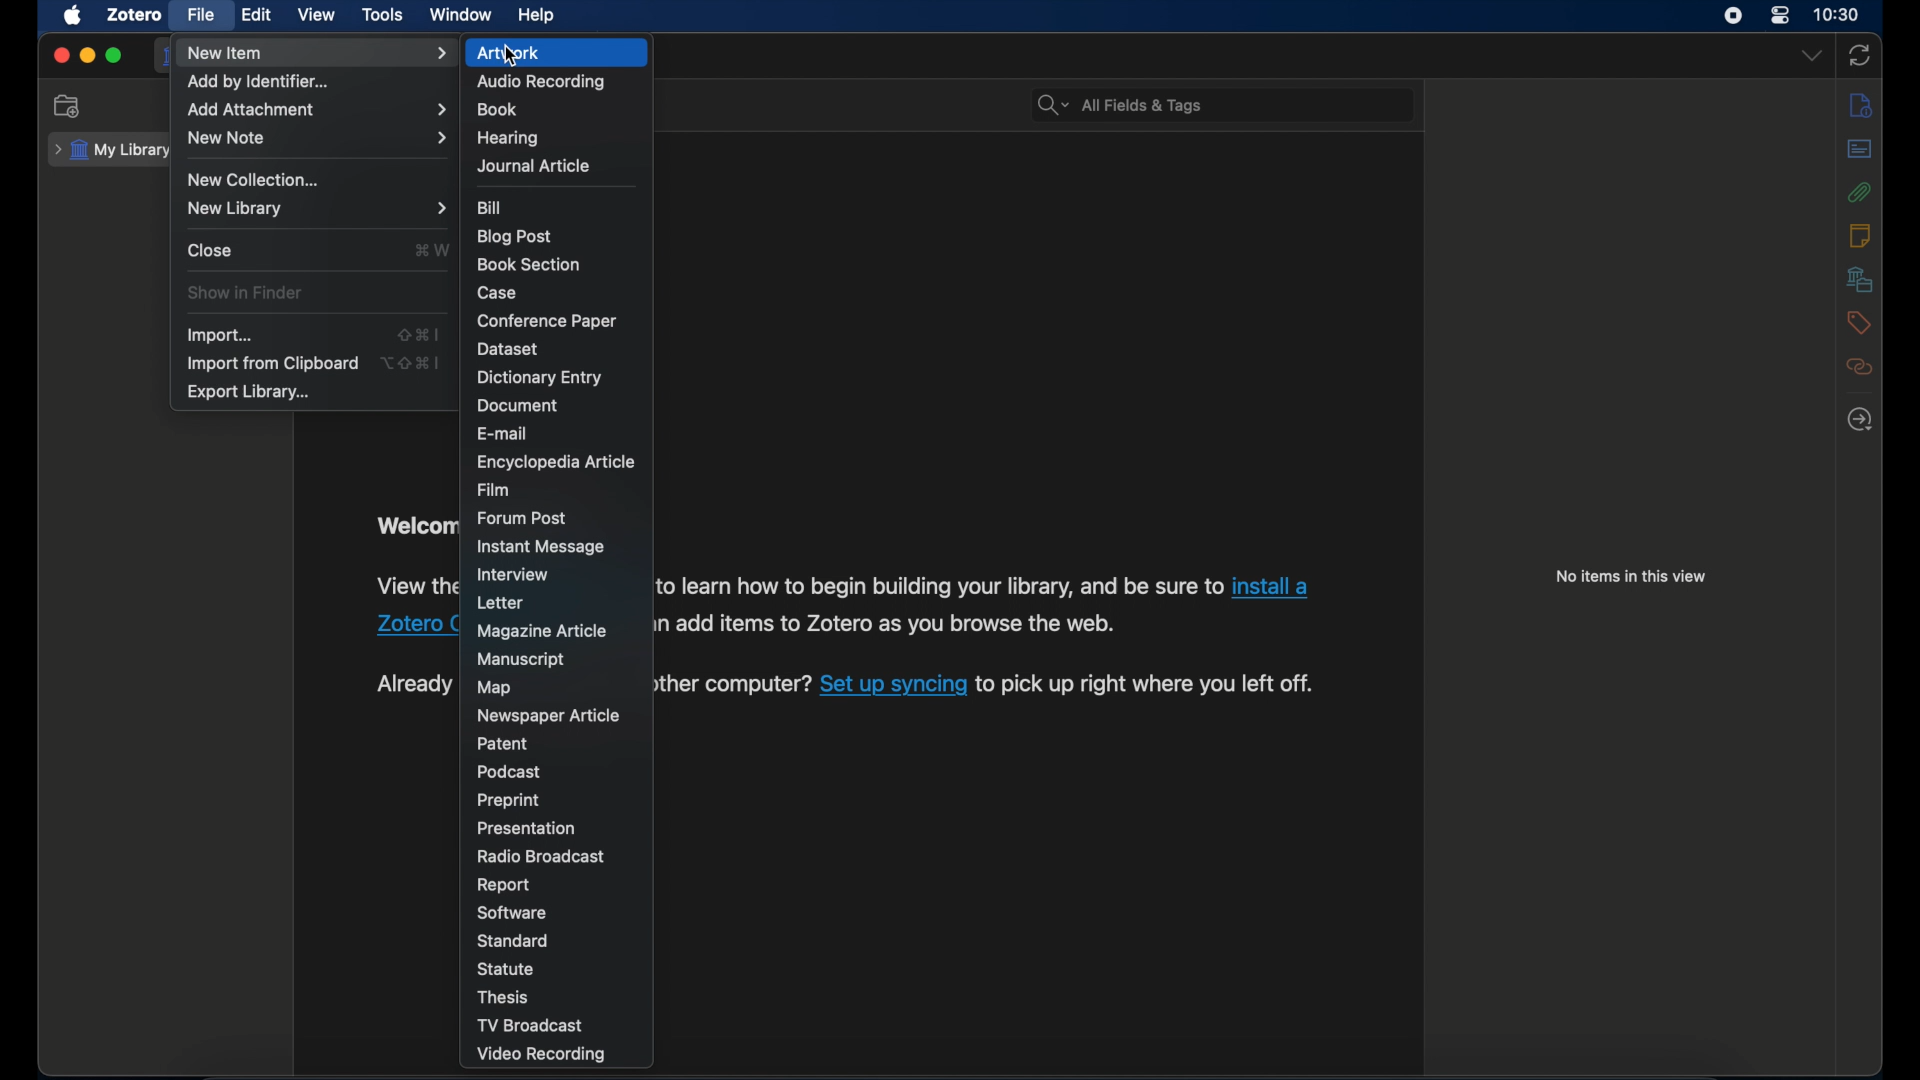  Describe the element at coordinates (558, 462) in the screenshot. I see `encyclopedia article` at that location.